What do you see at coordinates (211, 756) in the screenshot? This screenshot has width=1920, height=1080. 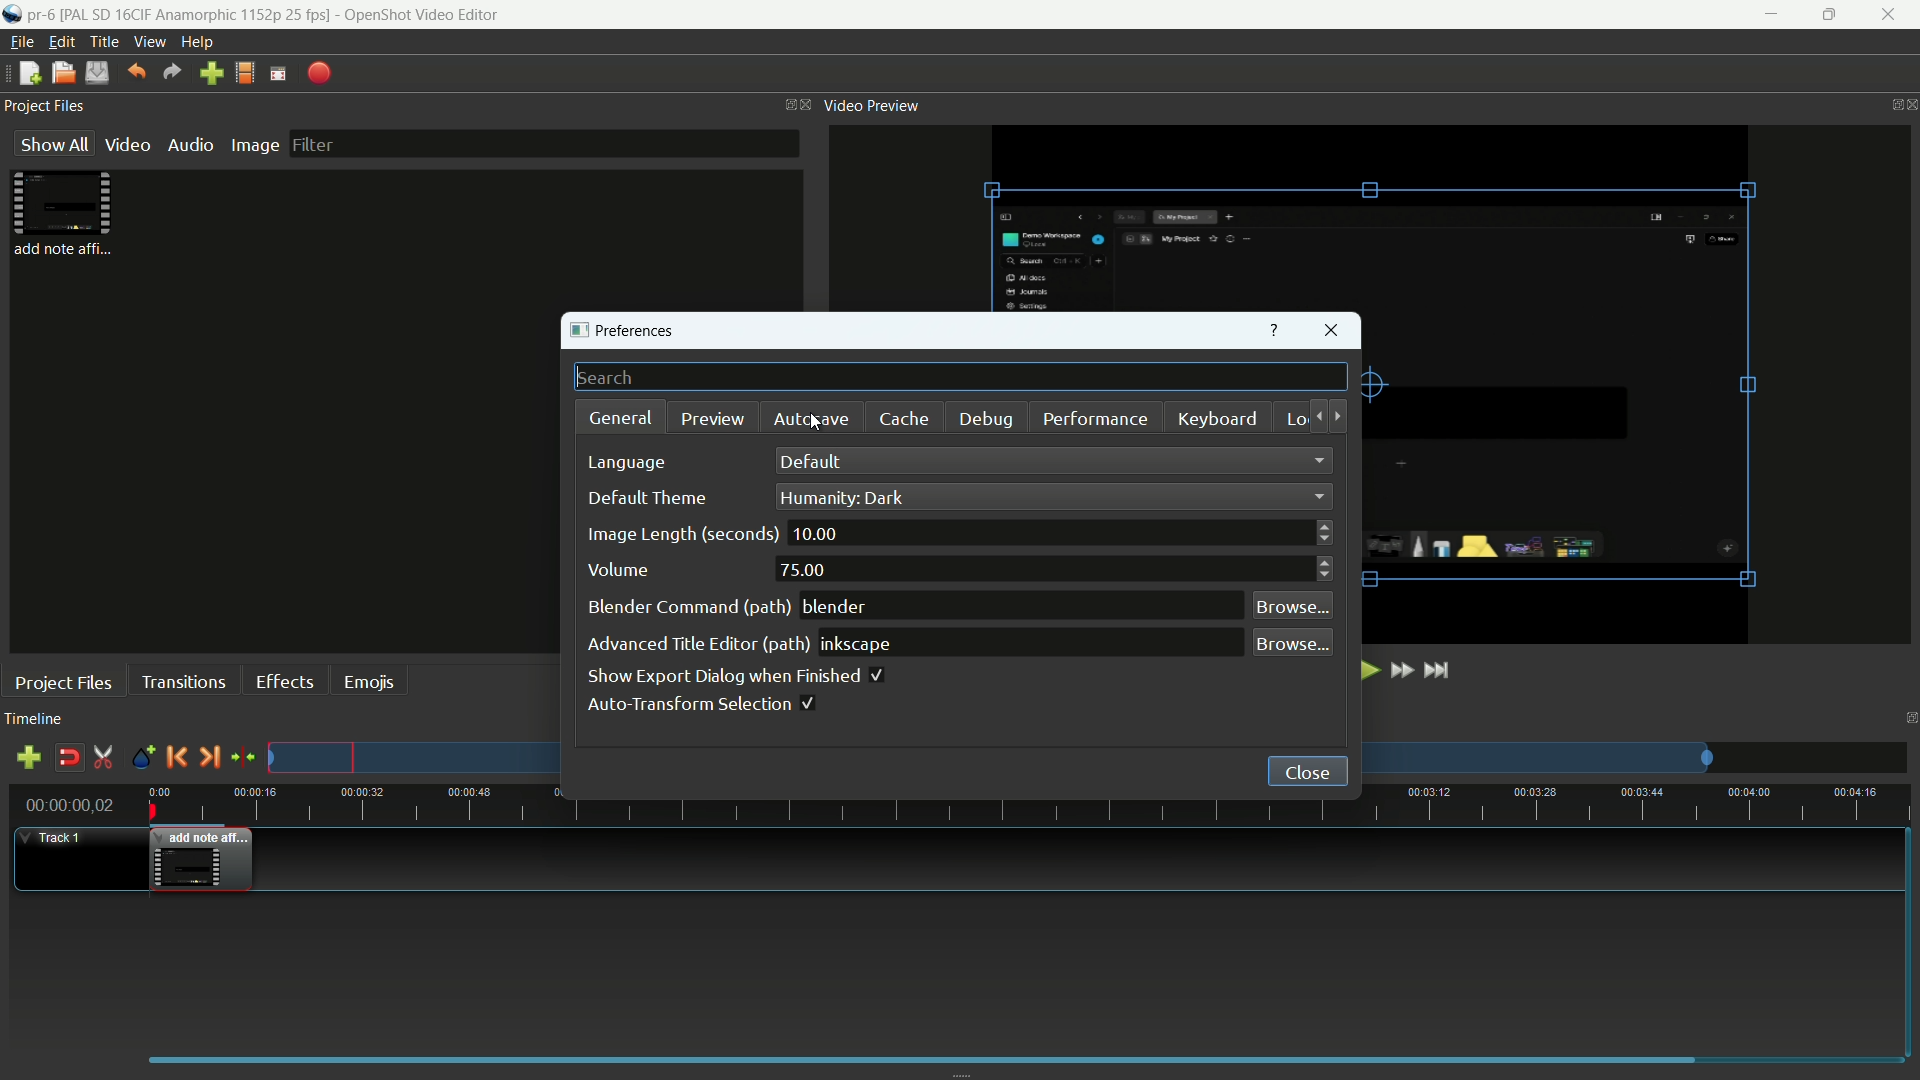 I see `next marker` at bounding box center [211, 756].